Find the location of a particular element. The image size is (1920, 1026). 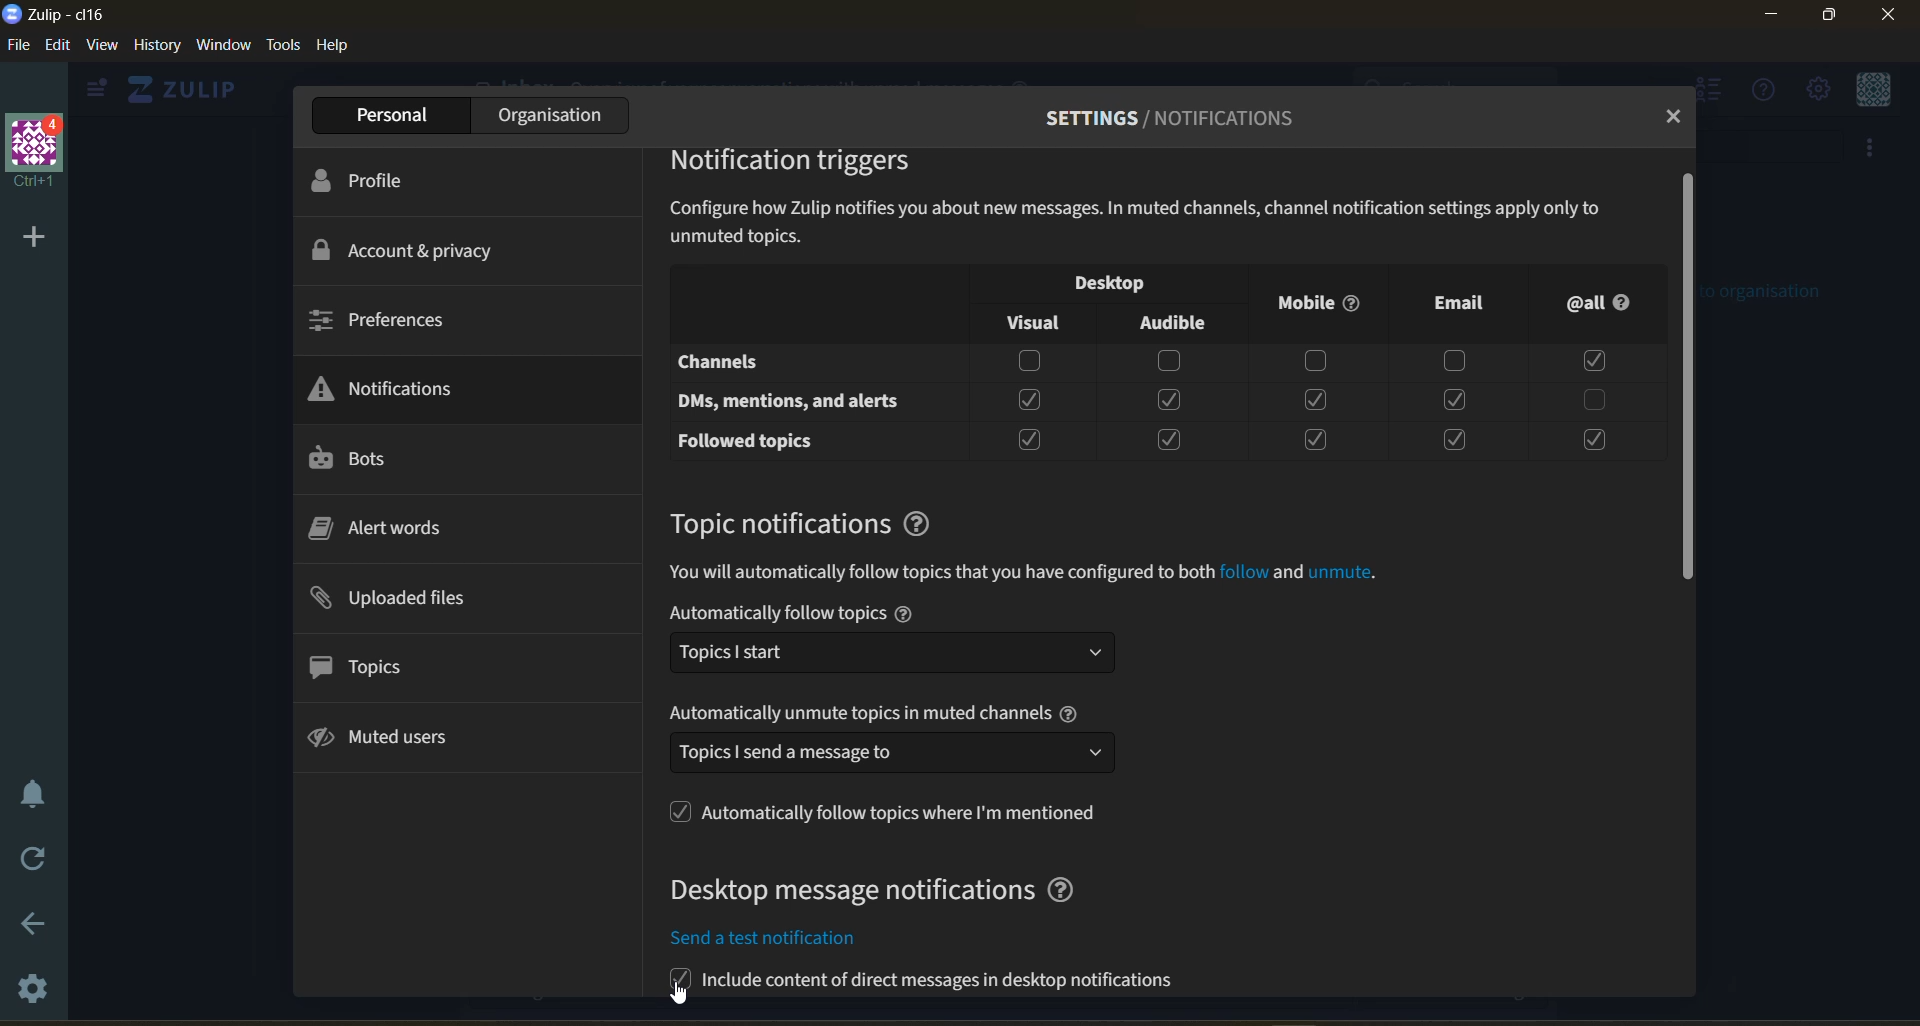

tools is located at coordinates (285, 46).